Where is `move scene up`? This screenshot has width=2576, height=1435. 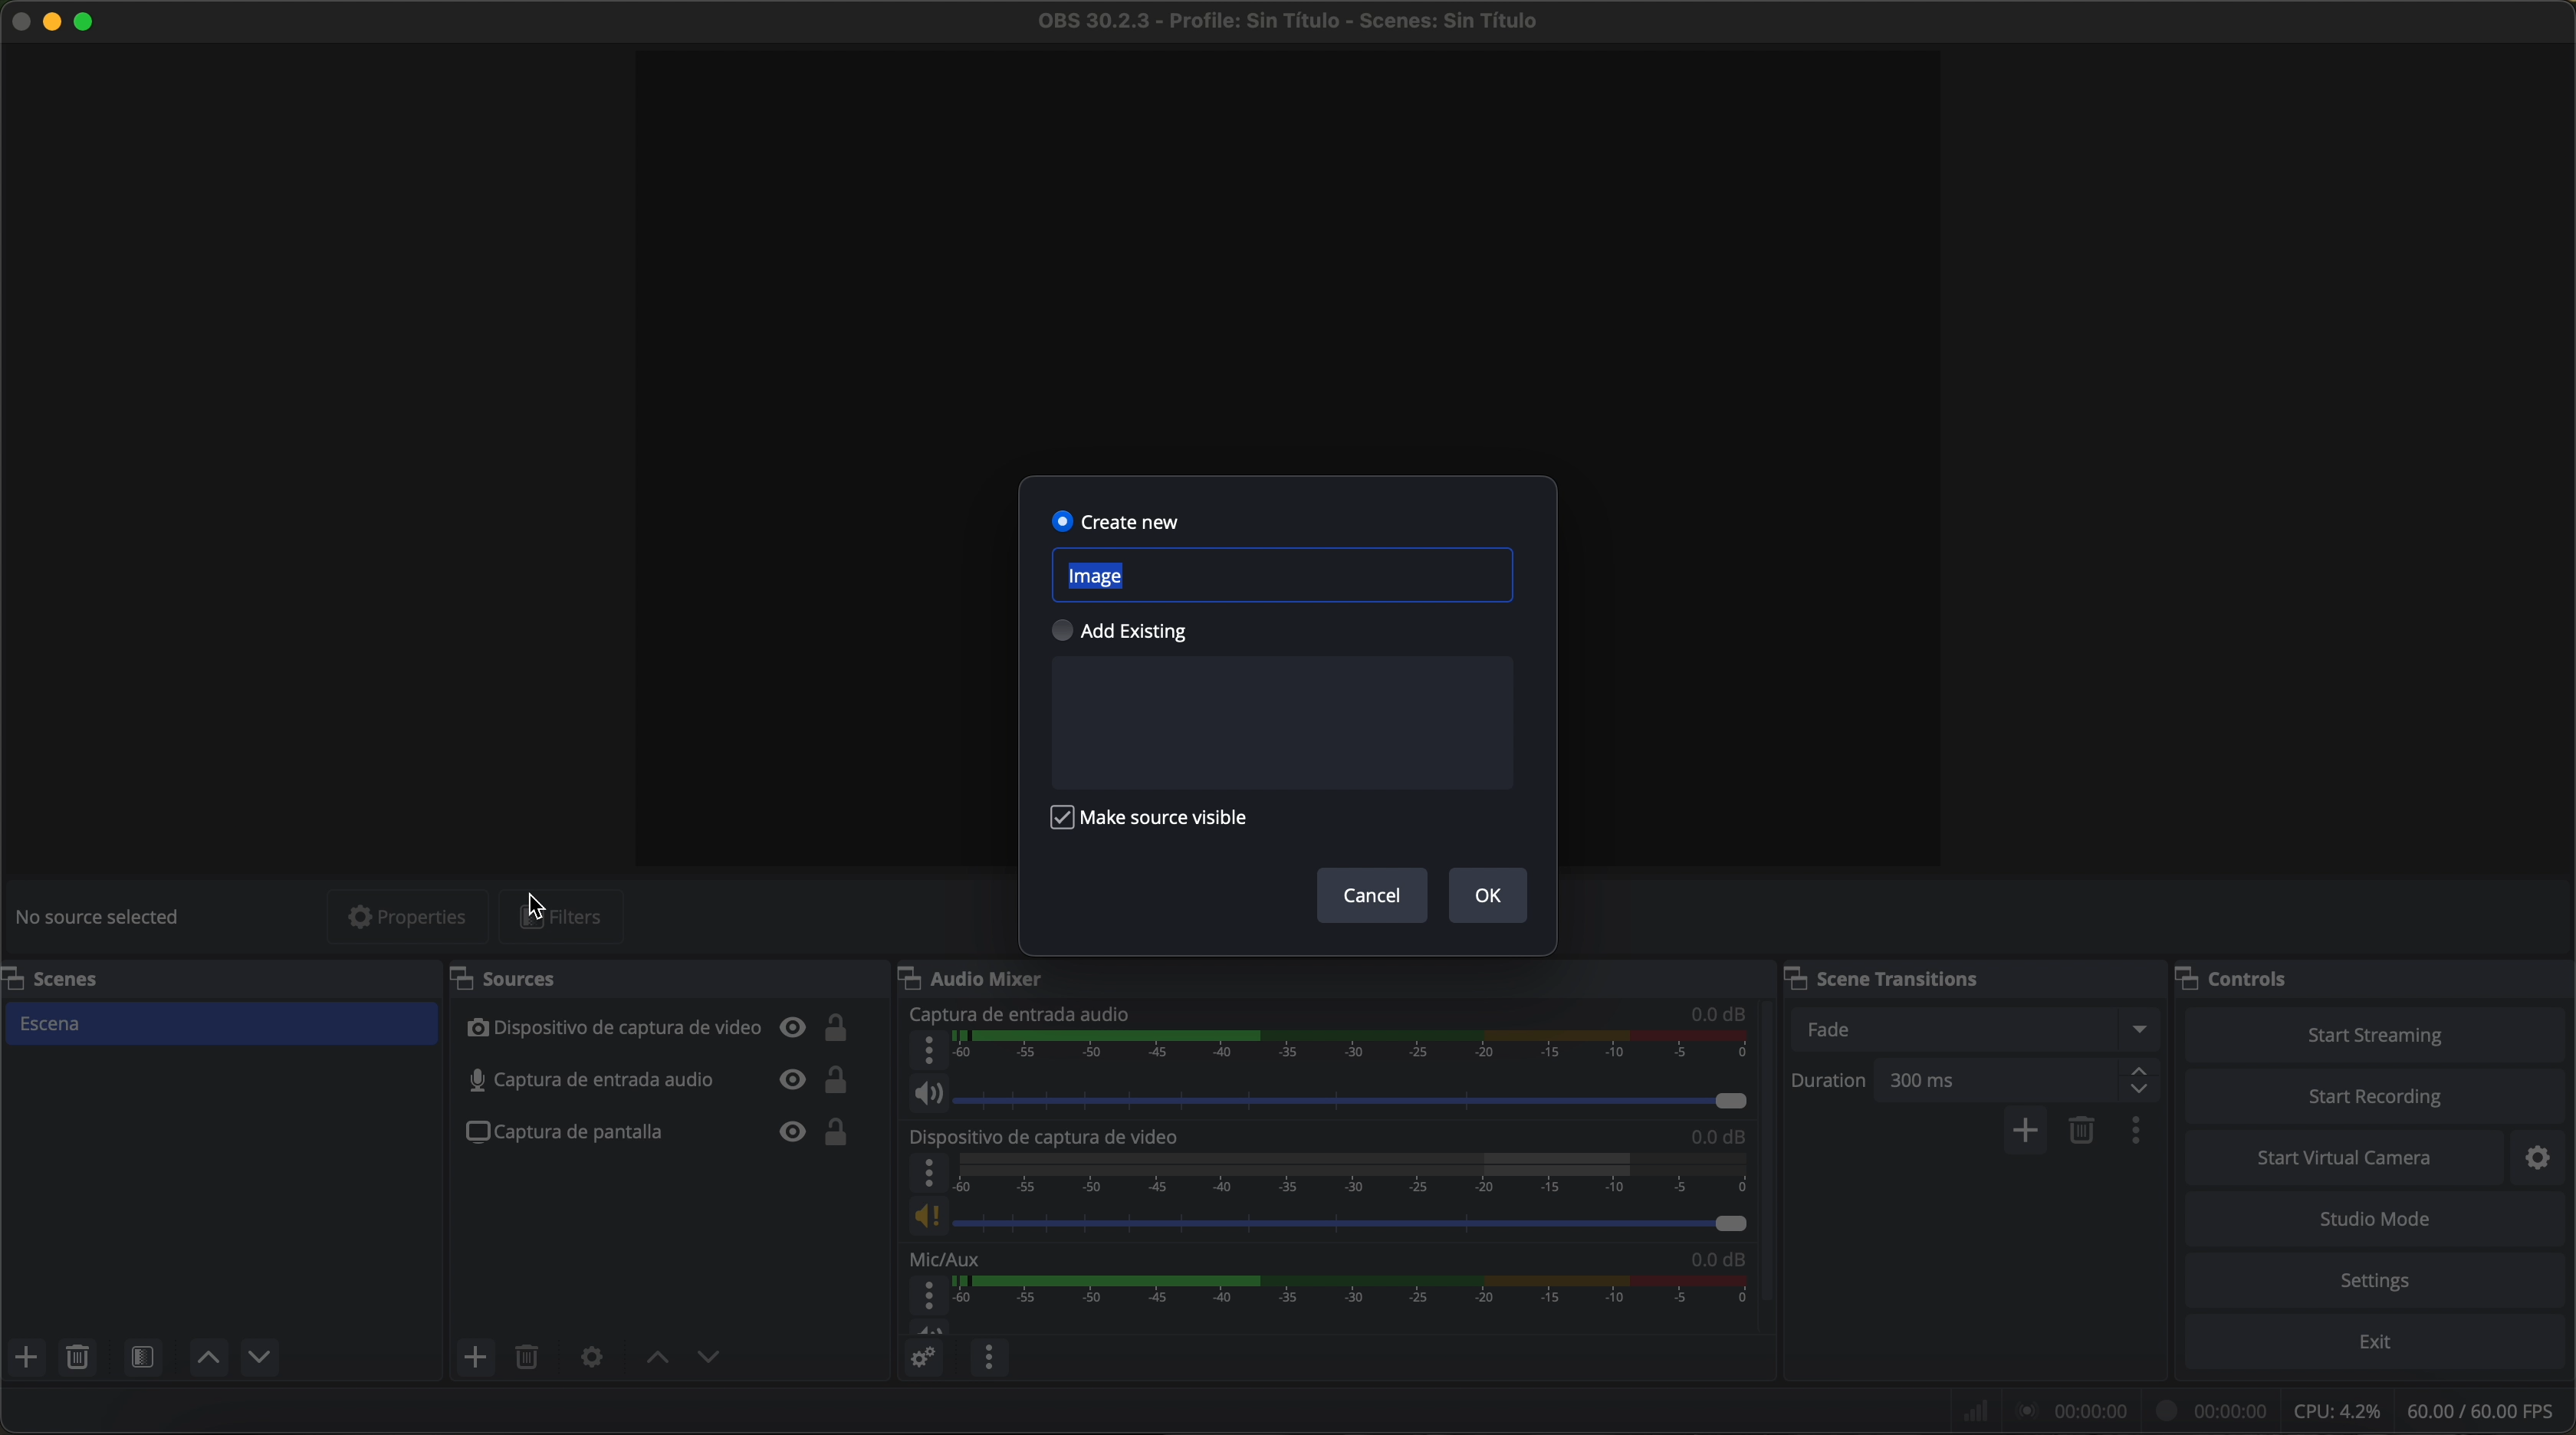 move scene up is located at coordinates (208, 1359).